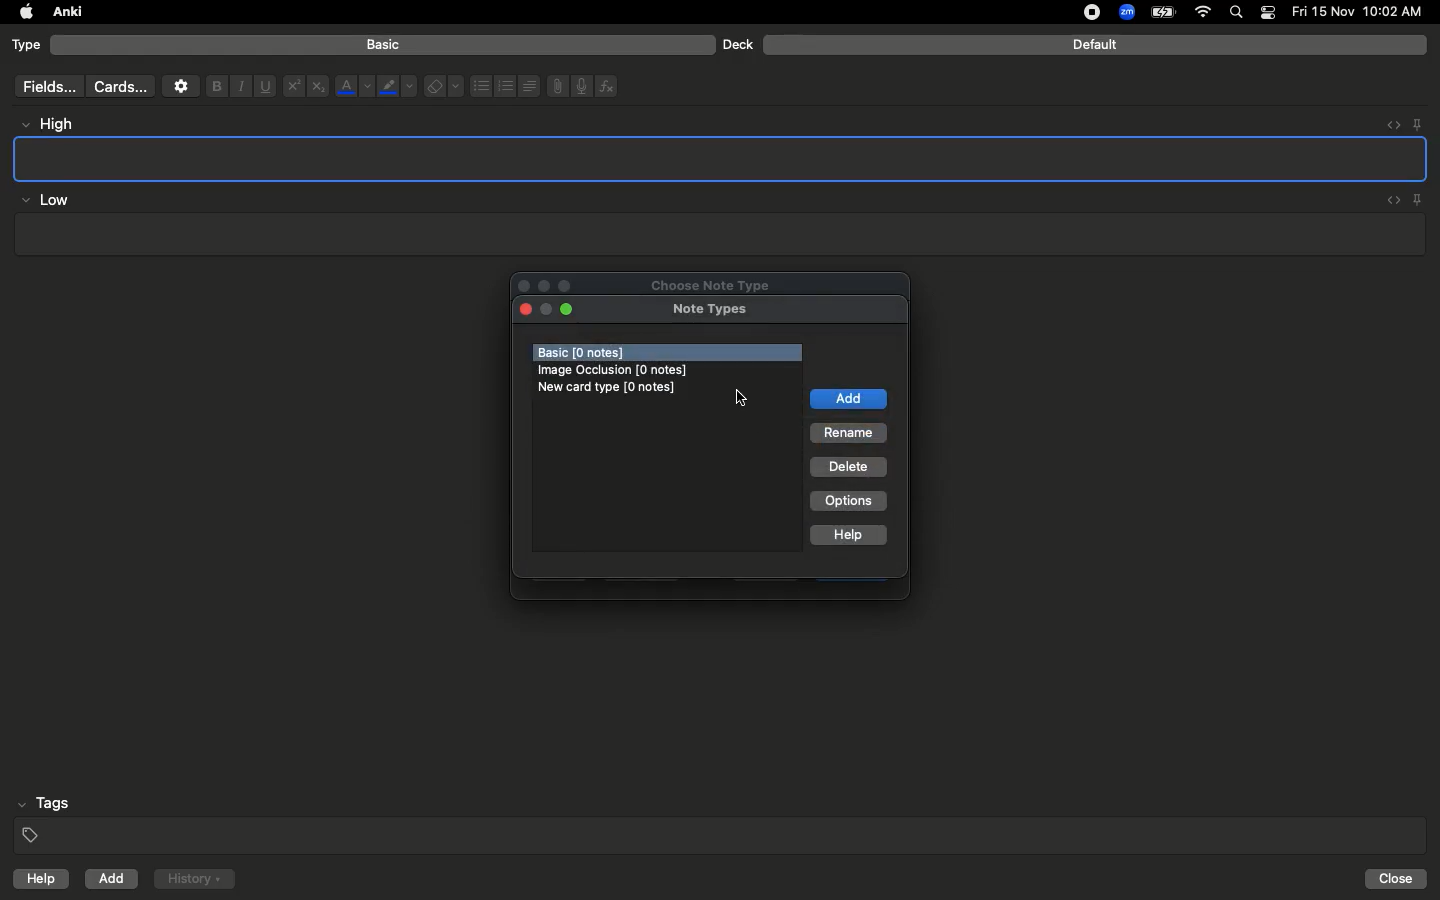  What do you see at coordinates (443, 87) in the screenshot?
I see `Eraser` at bounding box center [443, 87].